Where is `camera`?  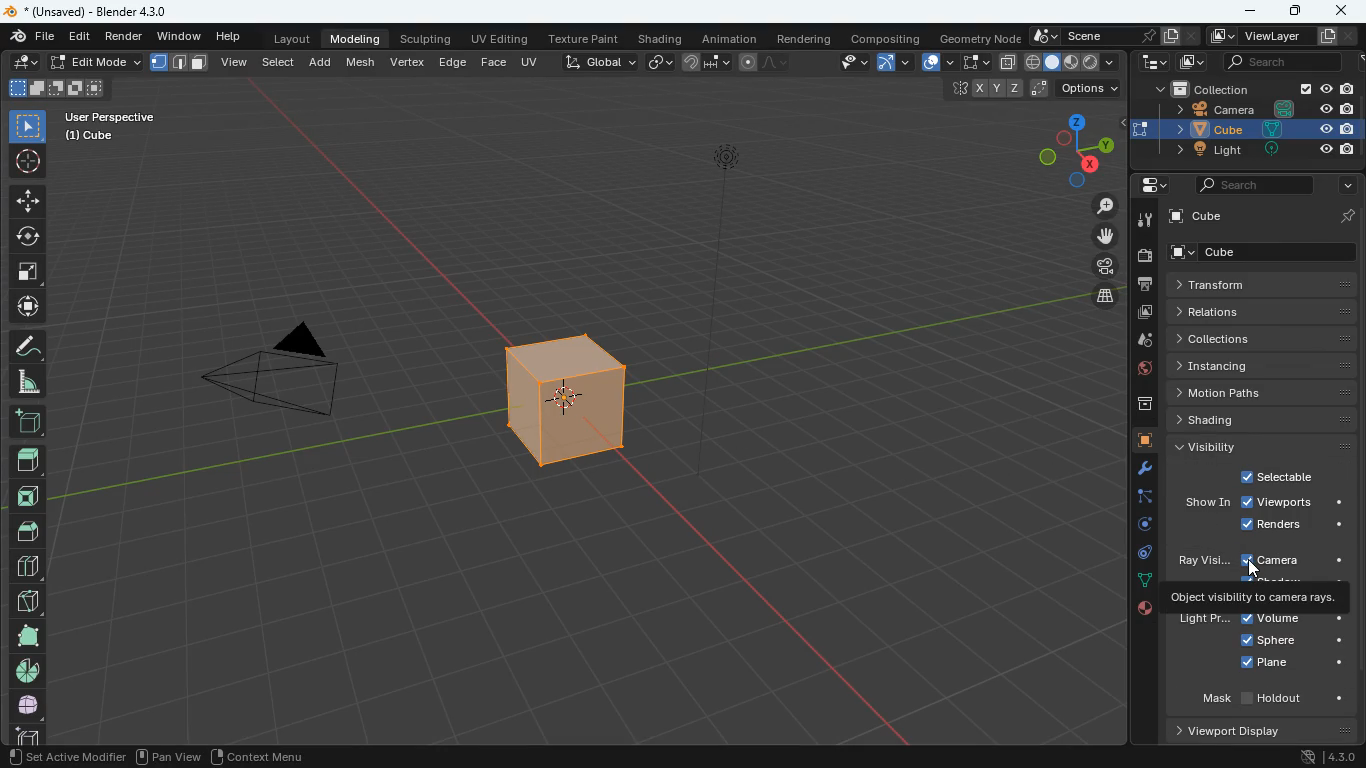
camera is located at coordinates (1262, 109).